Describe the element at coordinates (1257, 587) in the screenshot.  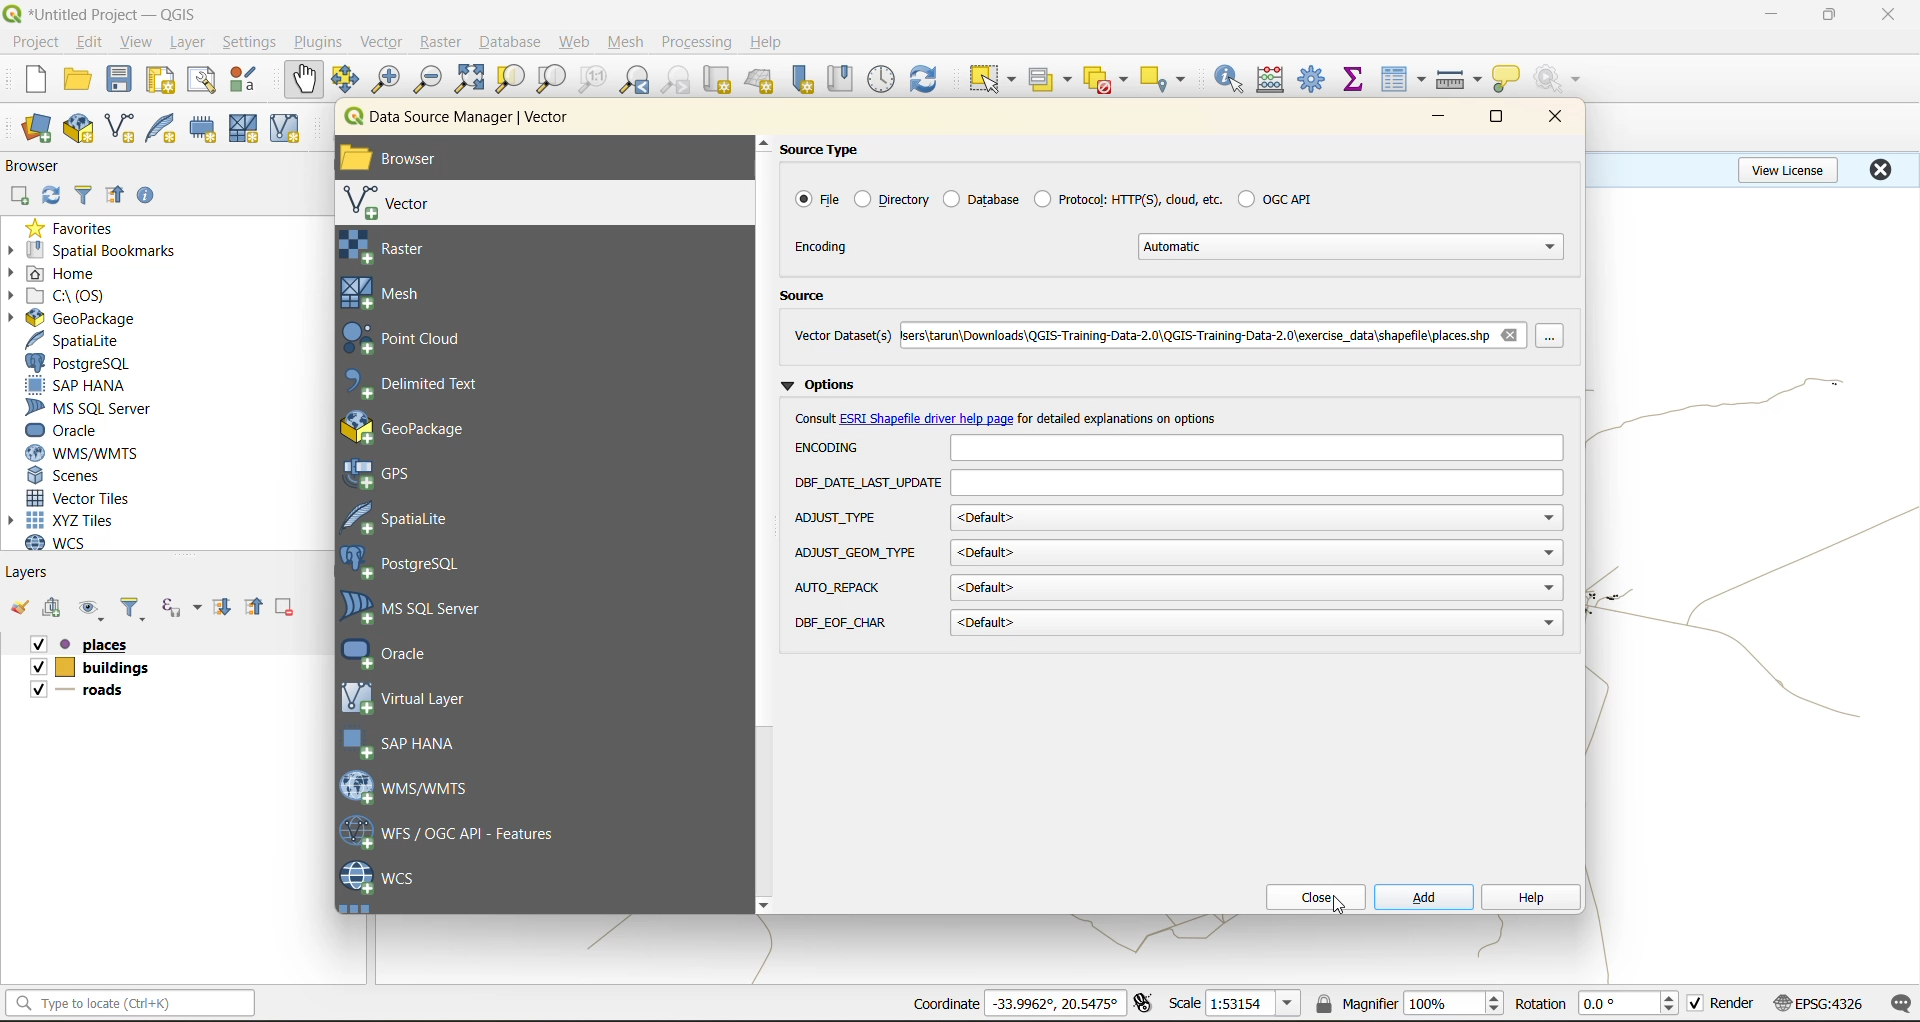
I see `auto repack` at that location.